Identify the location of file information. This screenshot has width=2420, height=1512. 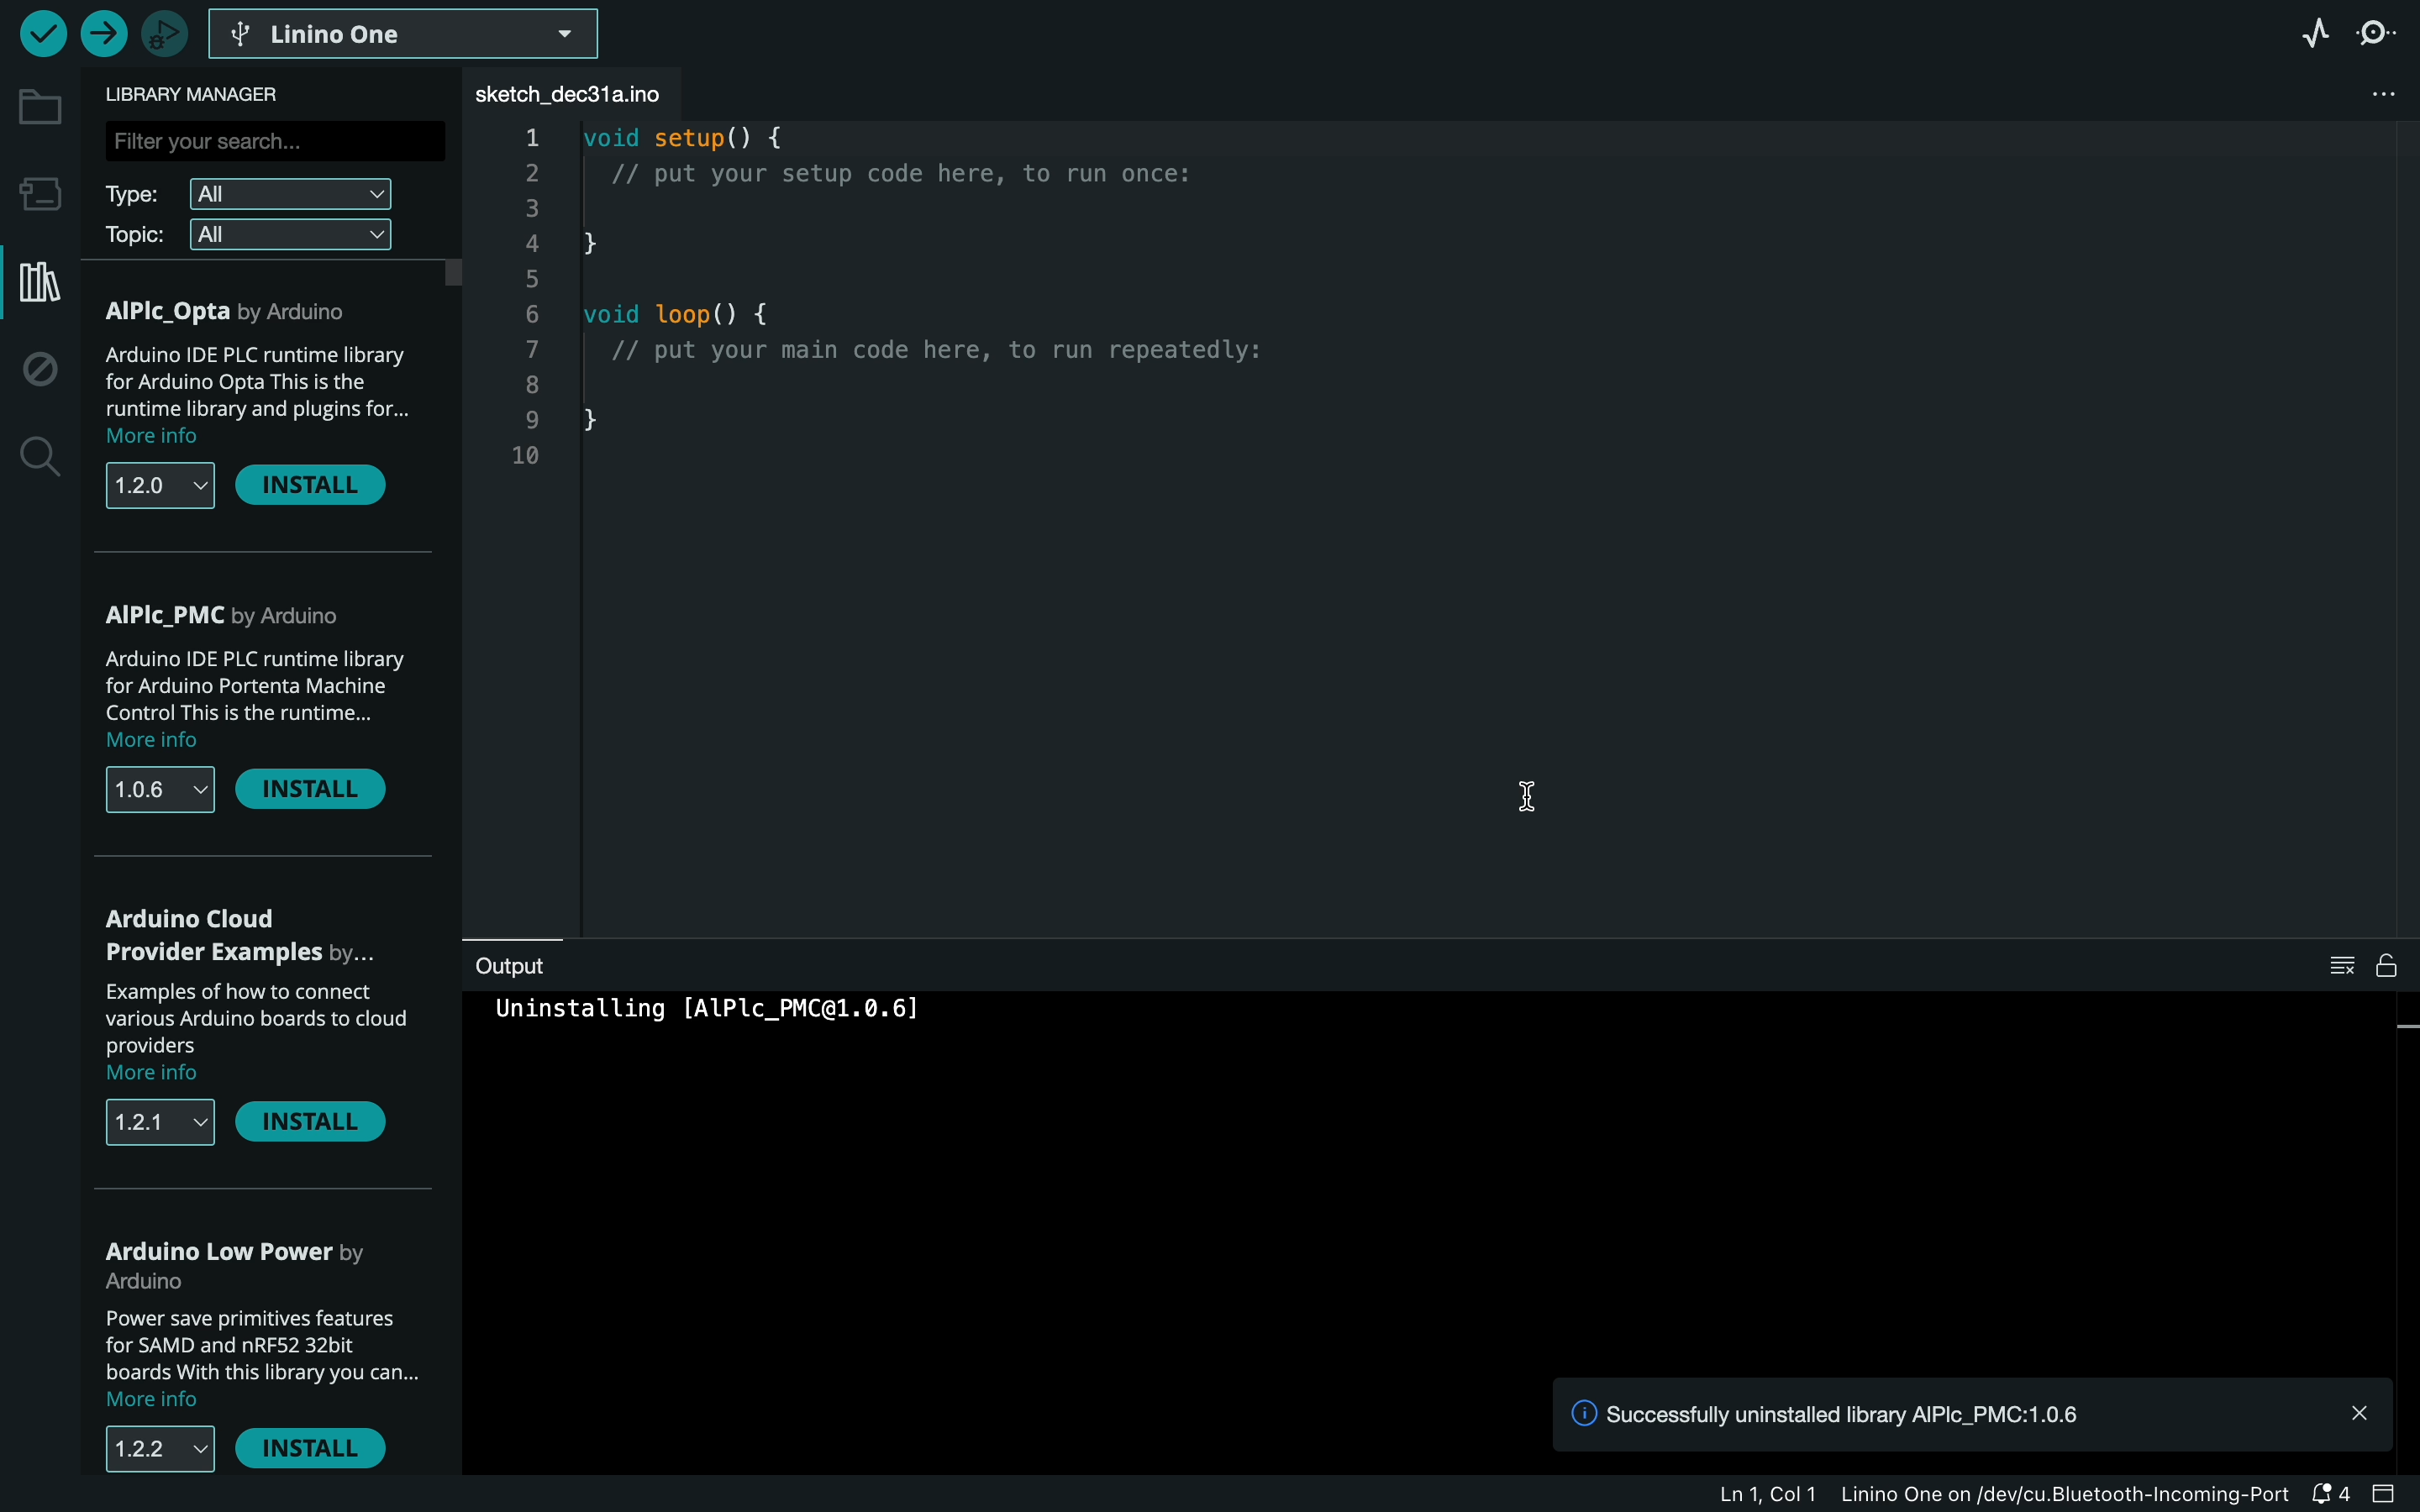
(1908, 1496).